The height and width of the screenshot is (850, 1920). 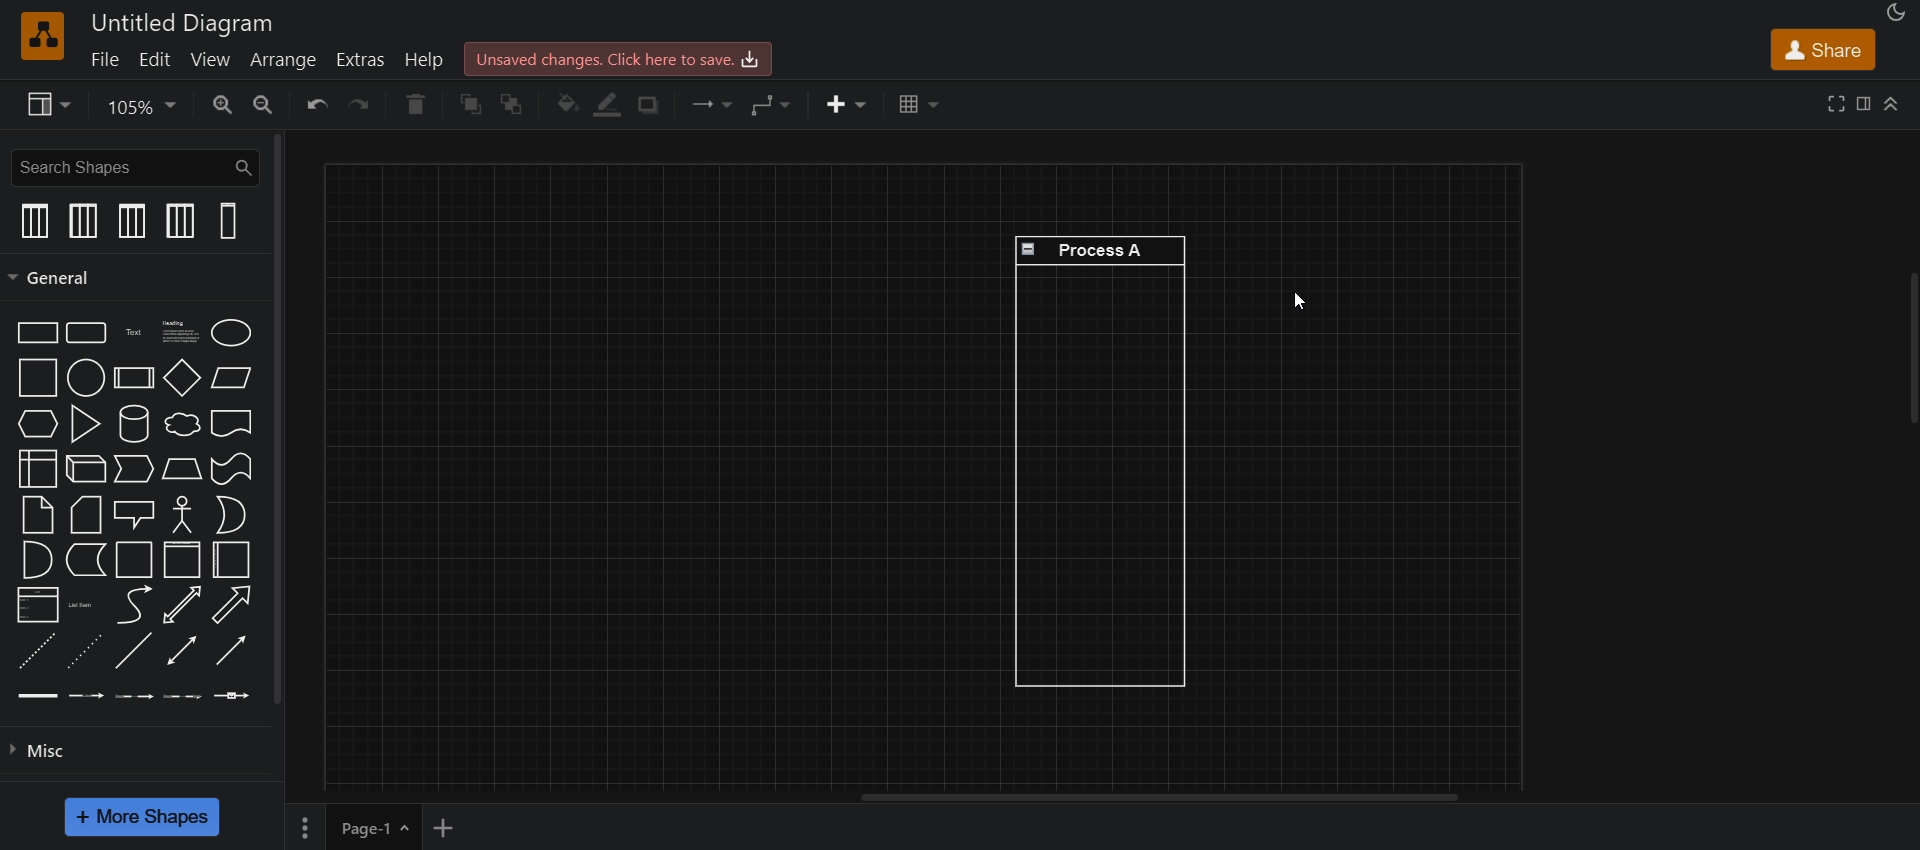 What do you see at coordinates (362, 107) in the screenshot?
I see `redo` at bounding box center [362, 107].